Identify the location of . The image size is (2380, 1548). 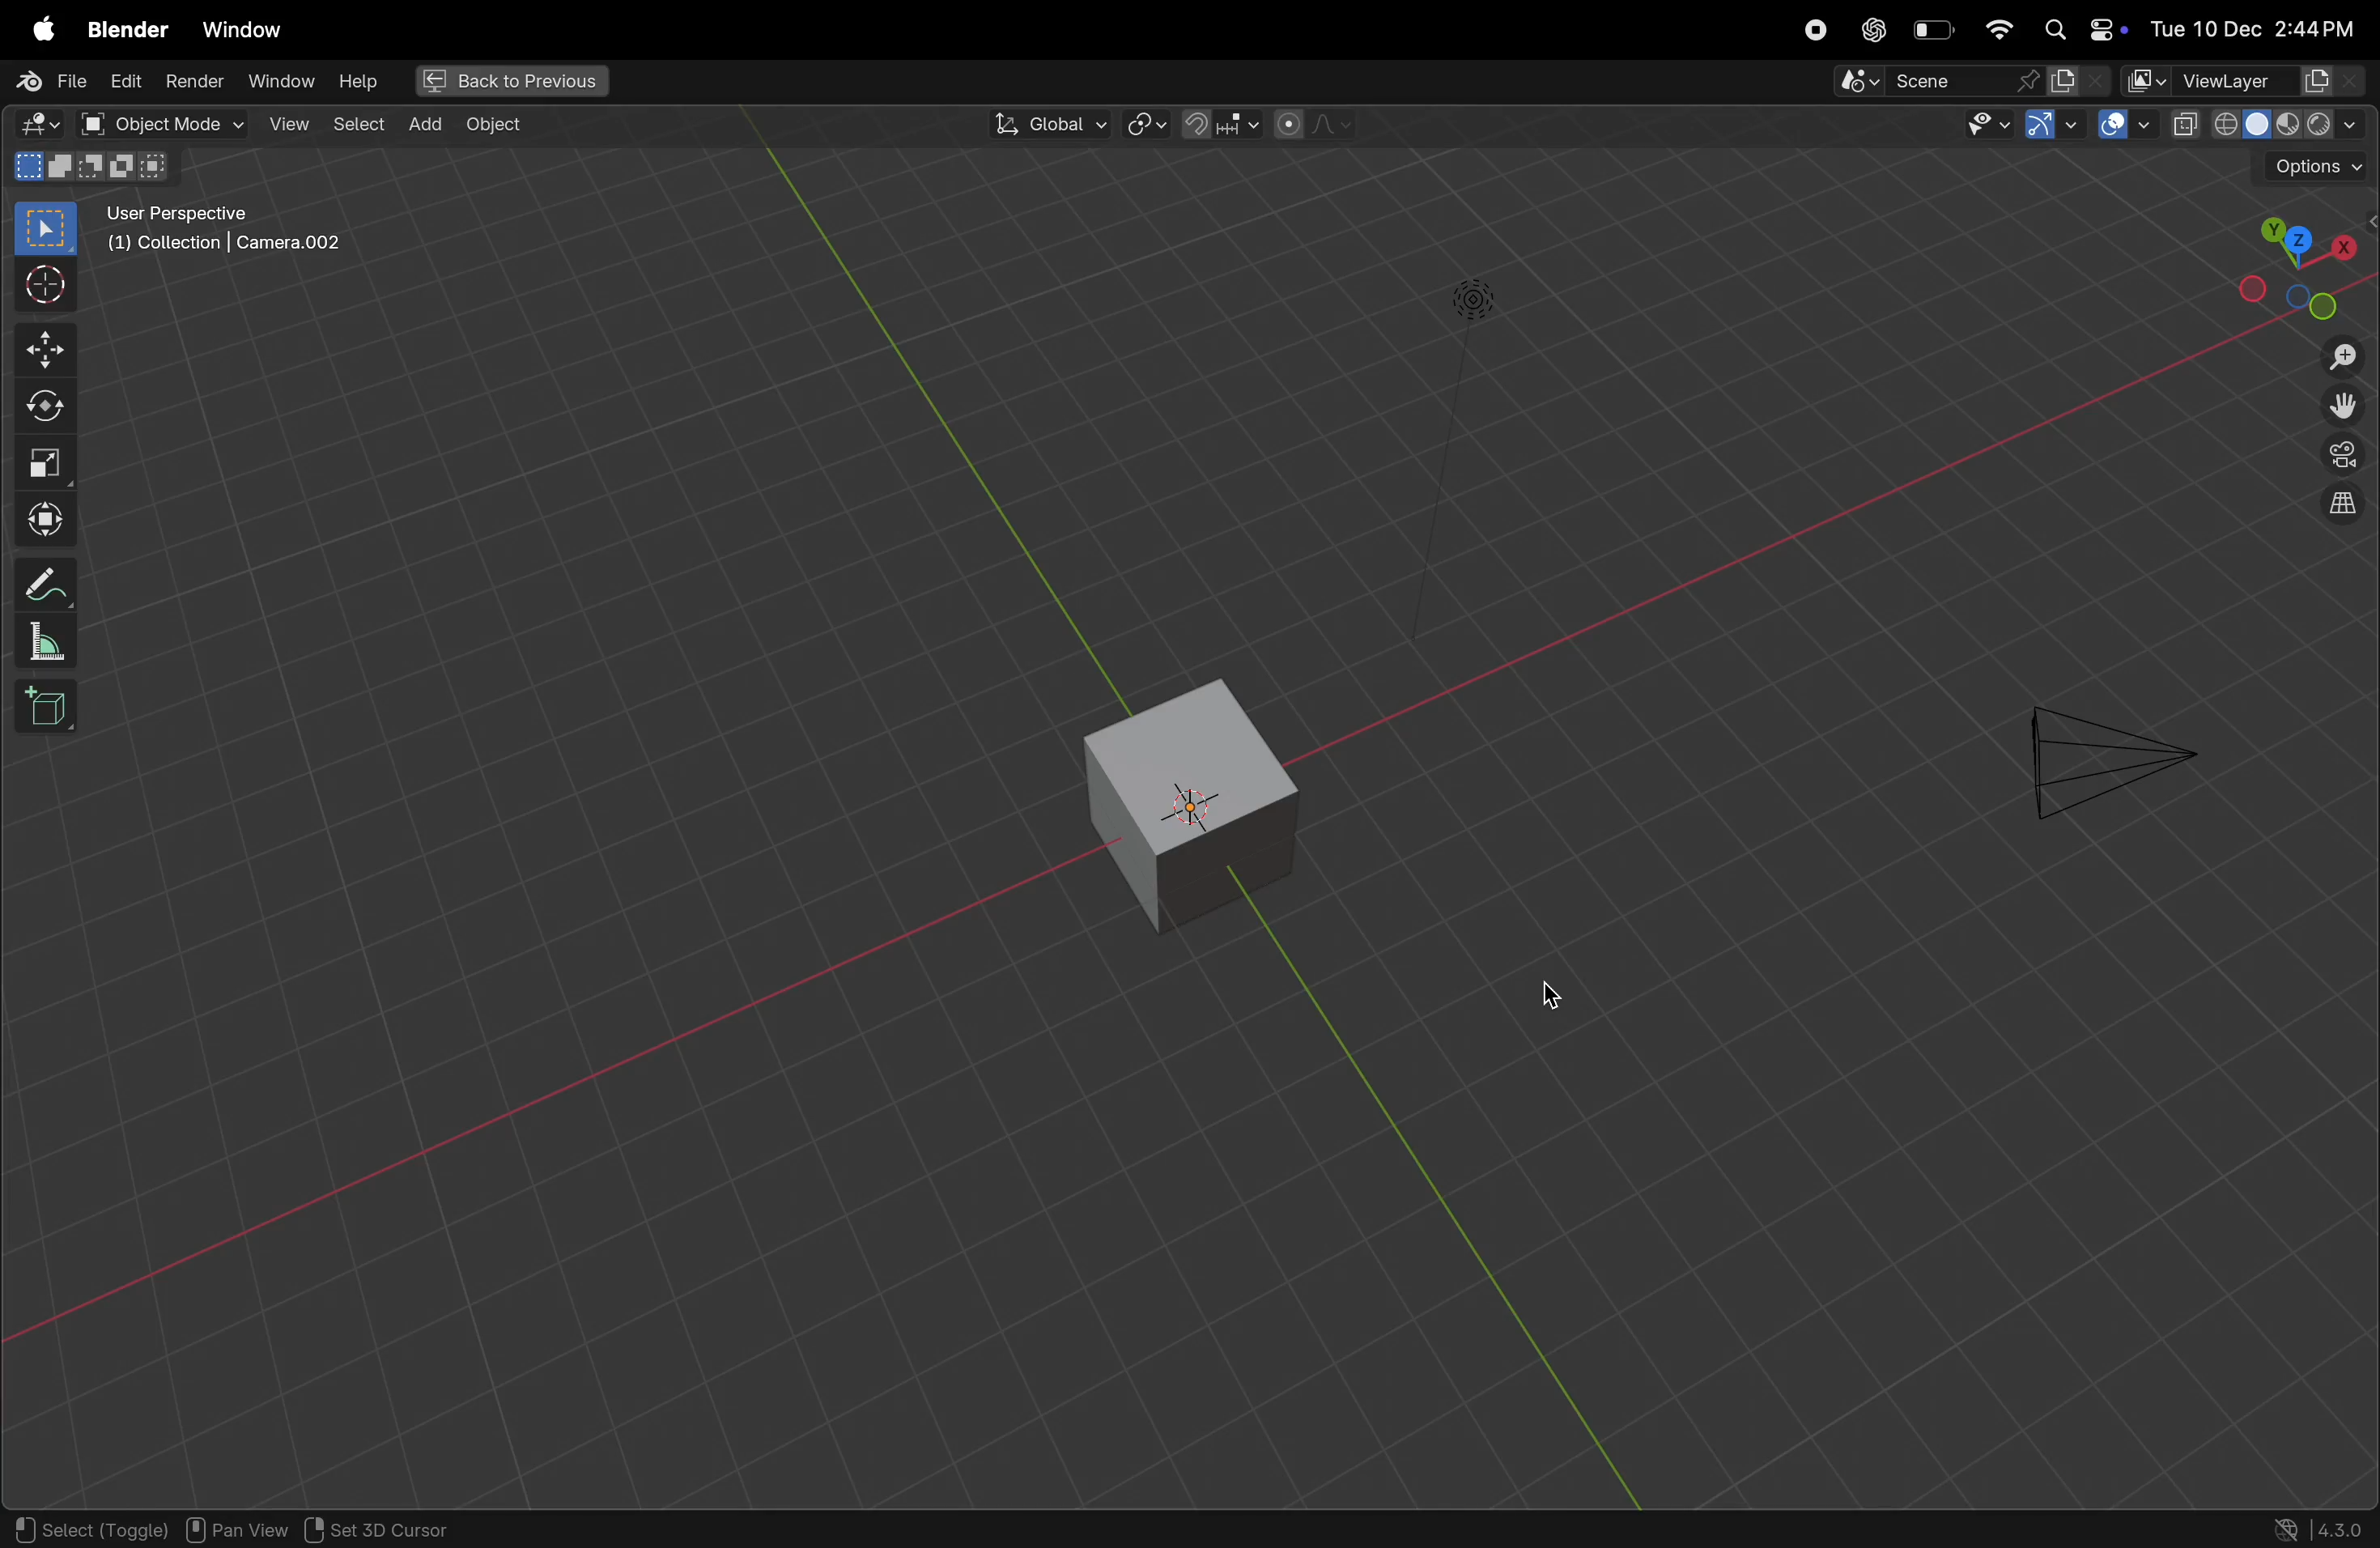
(2125, 125).